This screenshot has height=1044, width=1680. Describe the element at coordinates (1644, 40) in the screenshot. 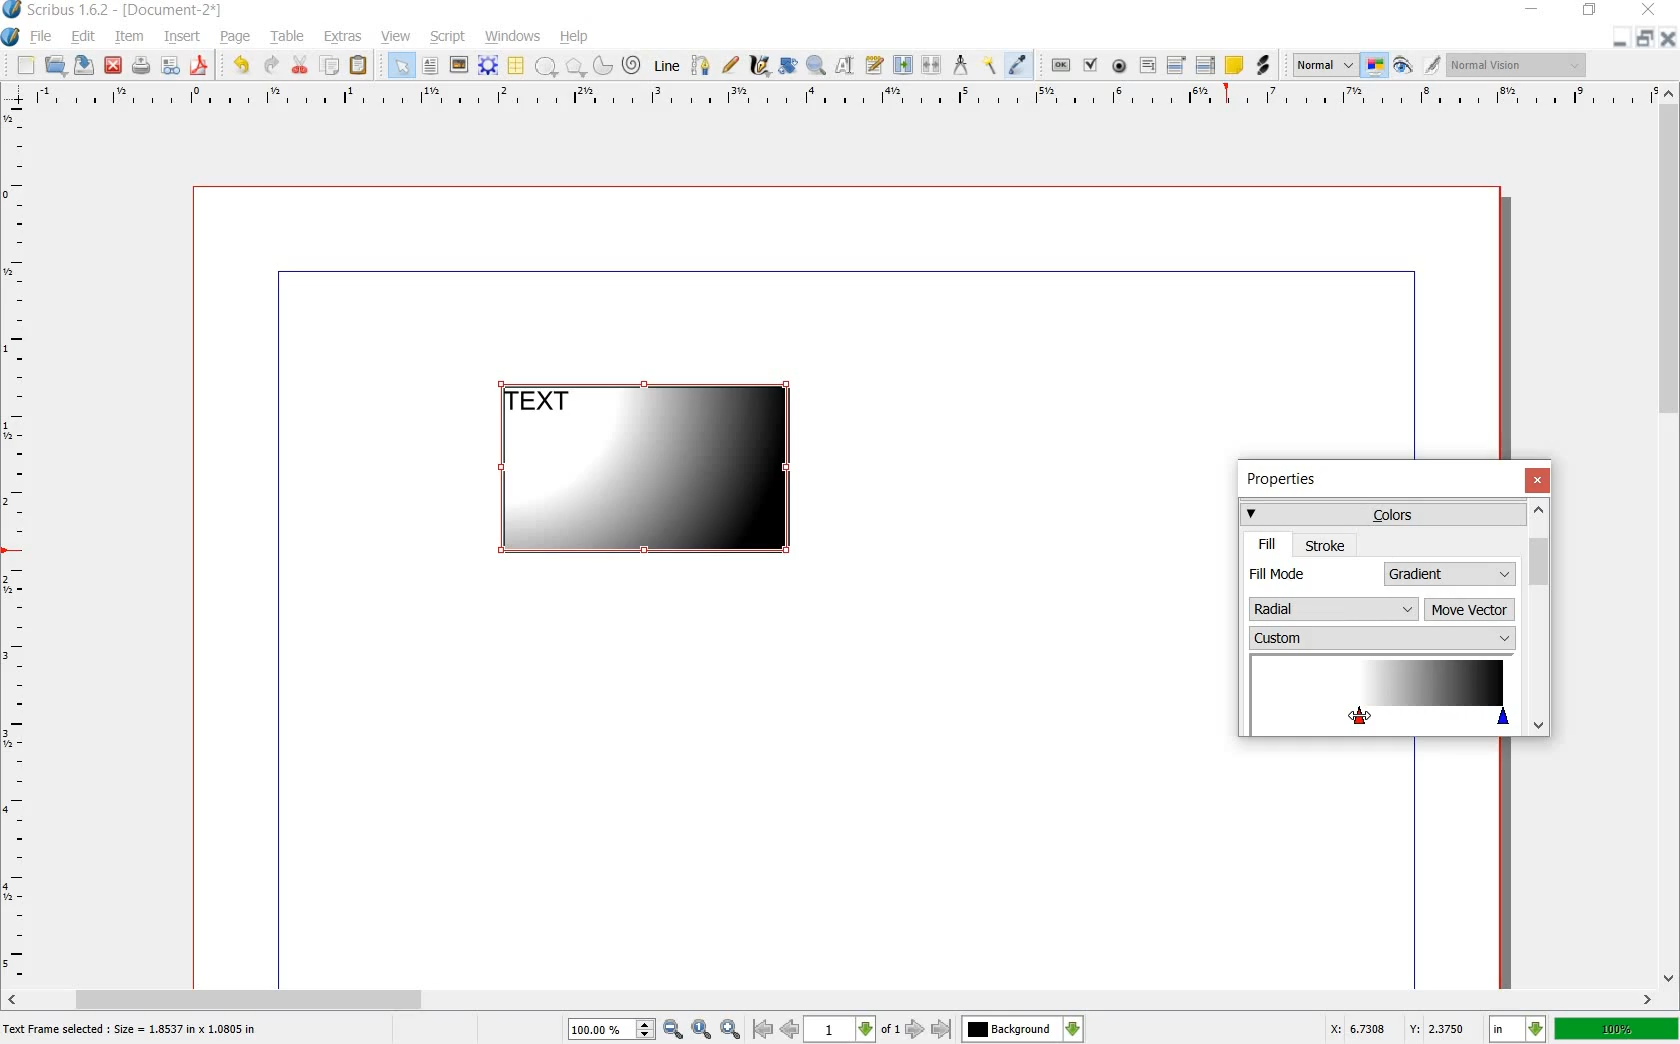

I see `restore` at that location.